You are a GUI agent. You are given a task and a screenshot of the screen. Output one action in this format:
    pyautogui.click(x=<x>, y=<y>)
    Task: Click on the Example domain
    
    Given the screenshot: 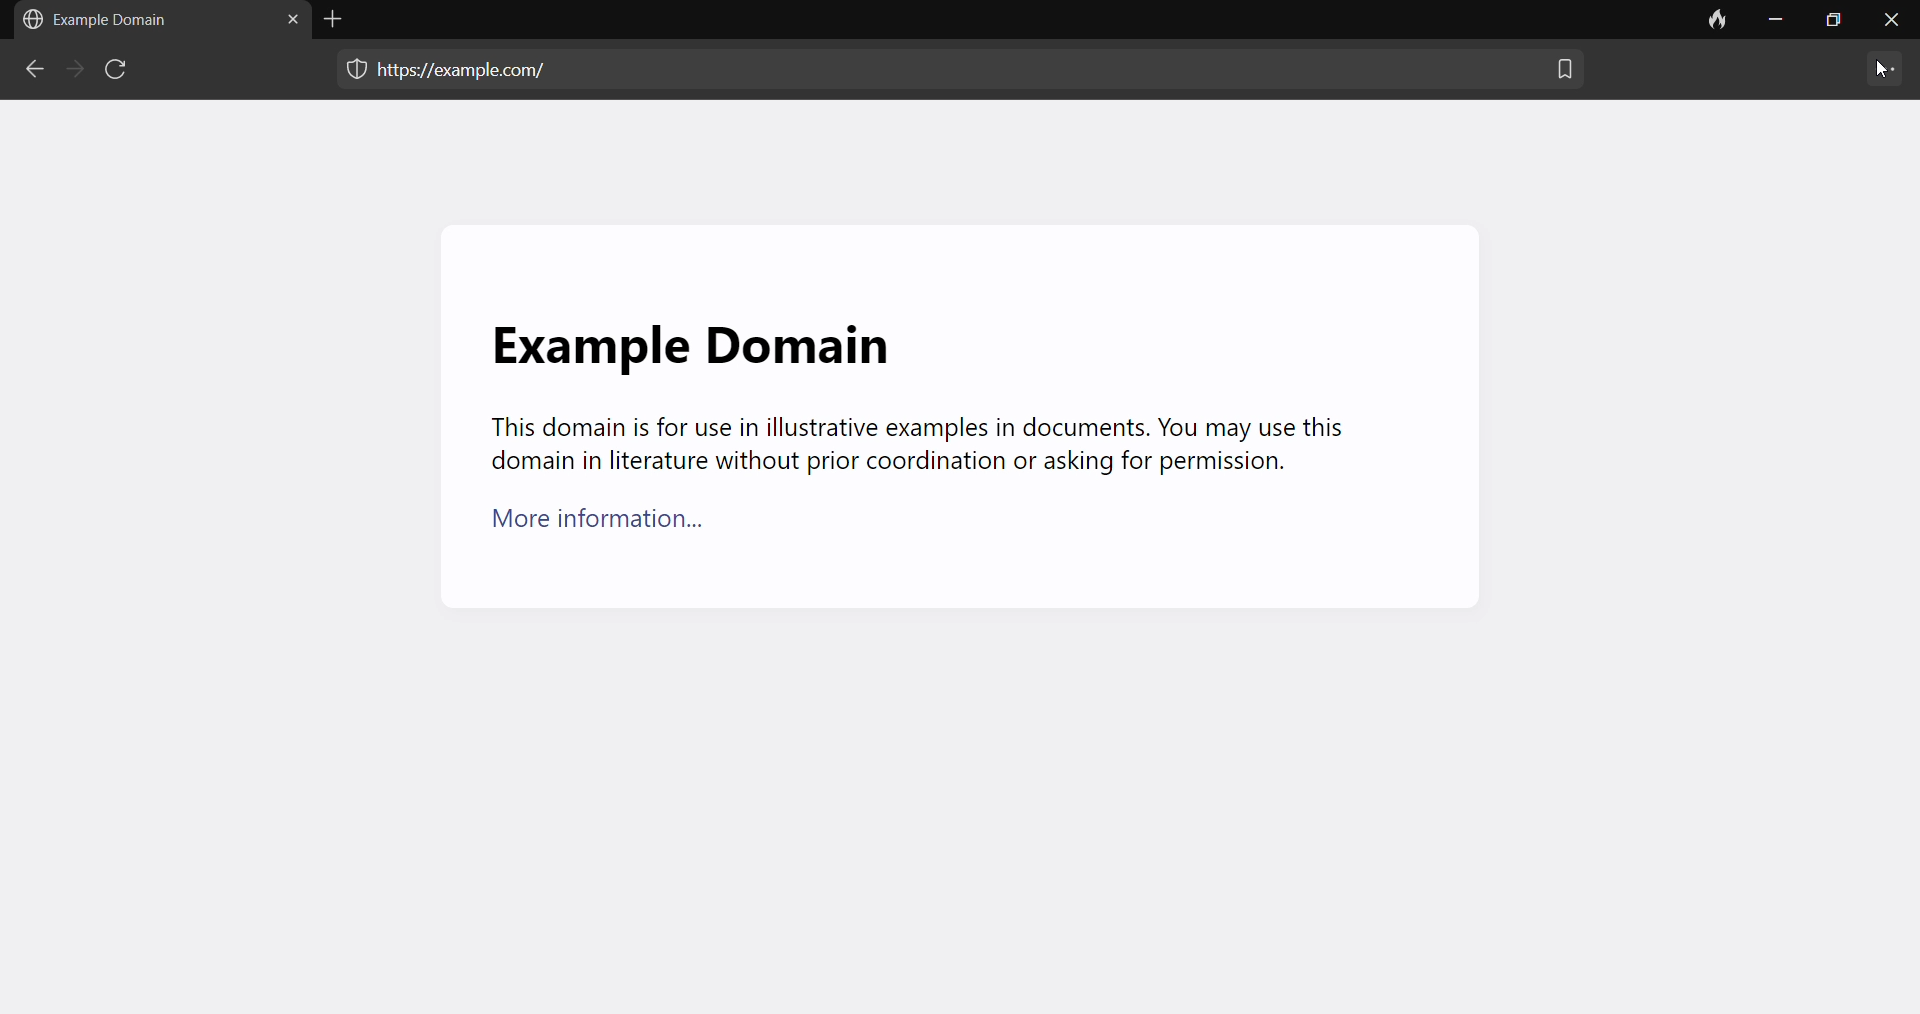 What is the action you would take?
    pyautogui.click(x=103, y=20)
    